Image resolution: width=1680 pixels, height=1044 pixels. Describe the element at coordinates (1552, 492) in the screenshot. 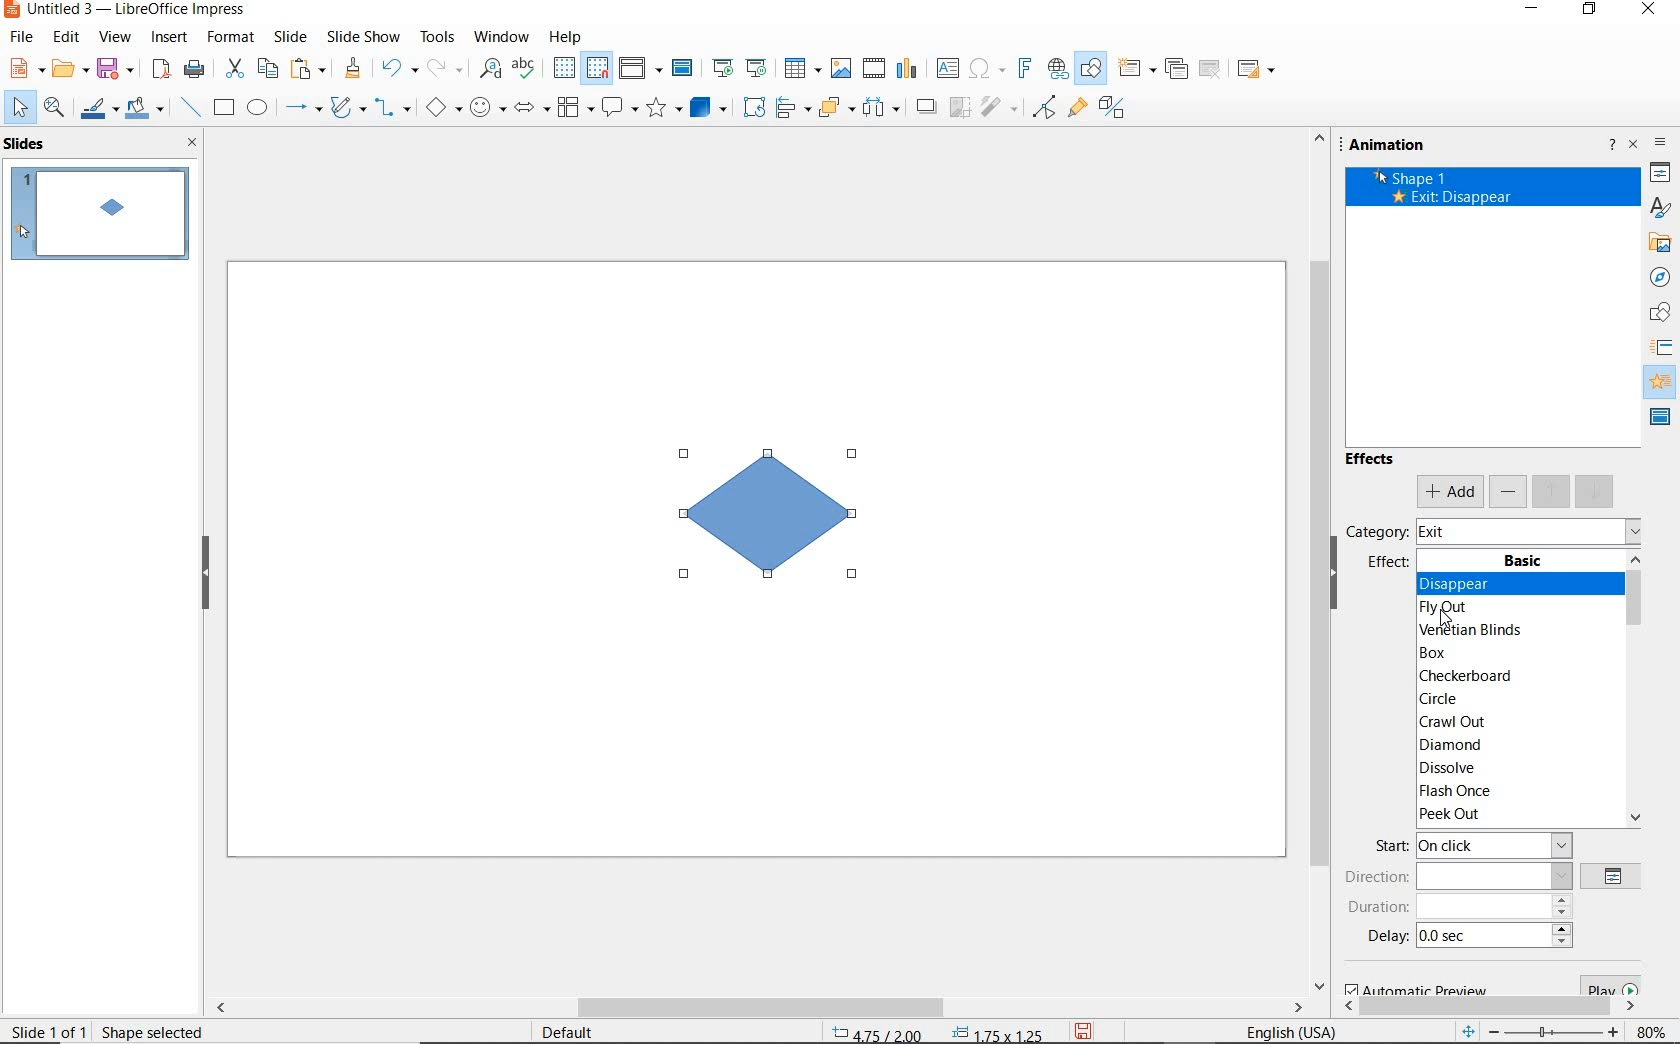

I see `move up` at that location.